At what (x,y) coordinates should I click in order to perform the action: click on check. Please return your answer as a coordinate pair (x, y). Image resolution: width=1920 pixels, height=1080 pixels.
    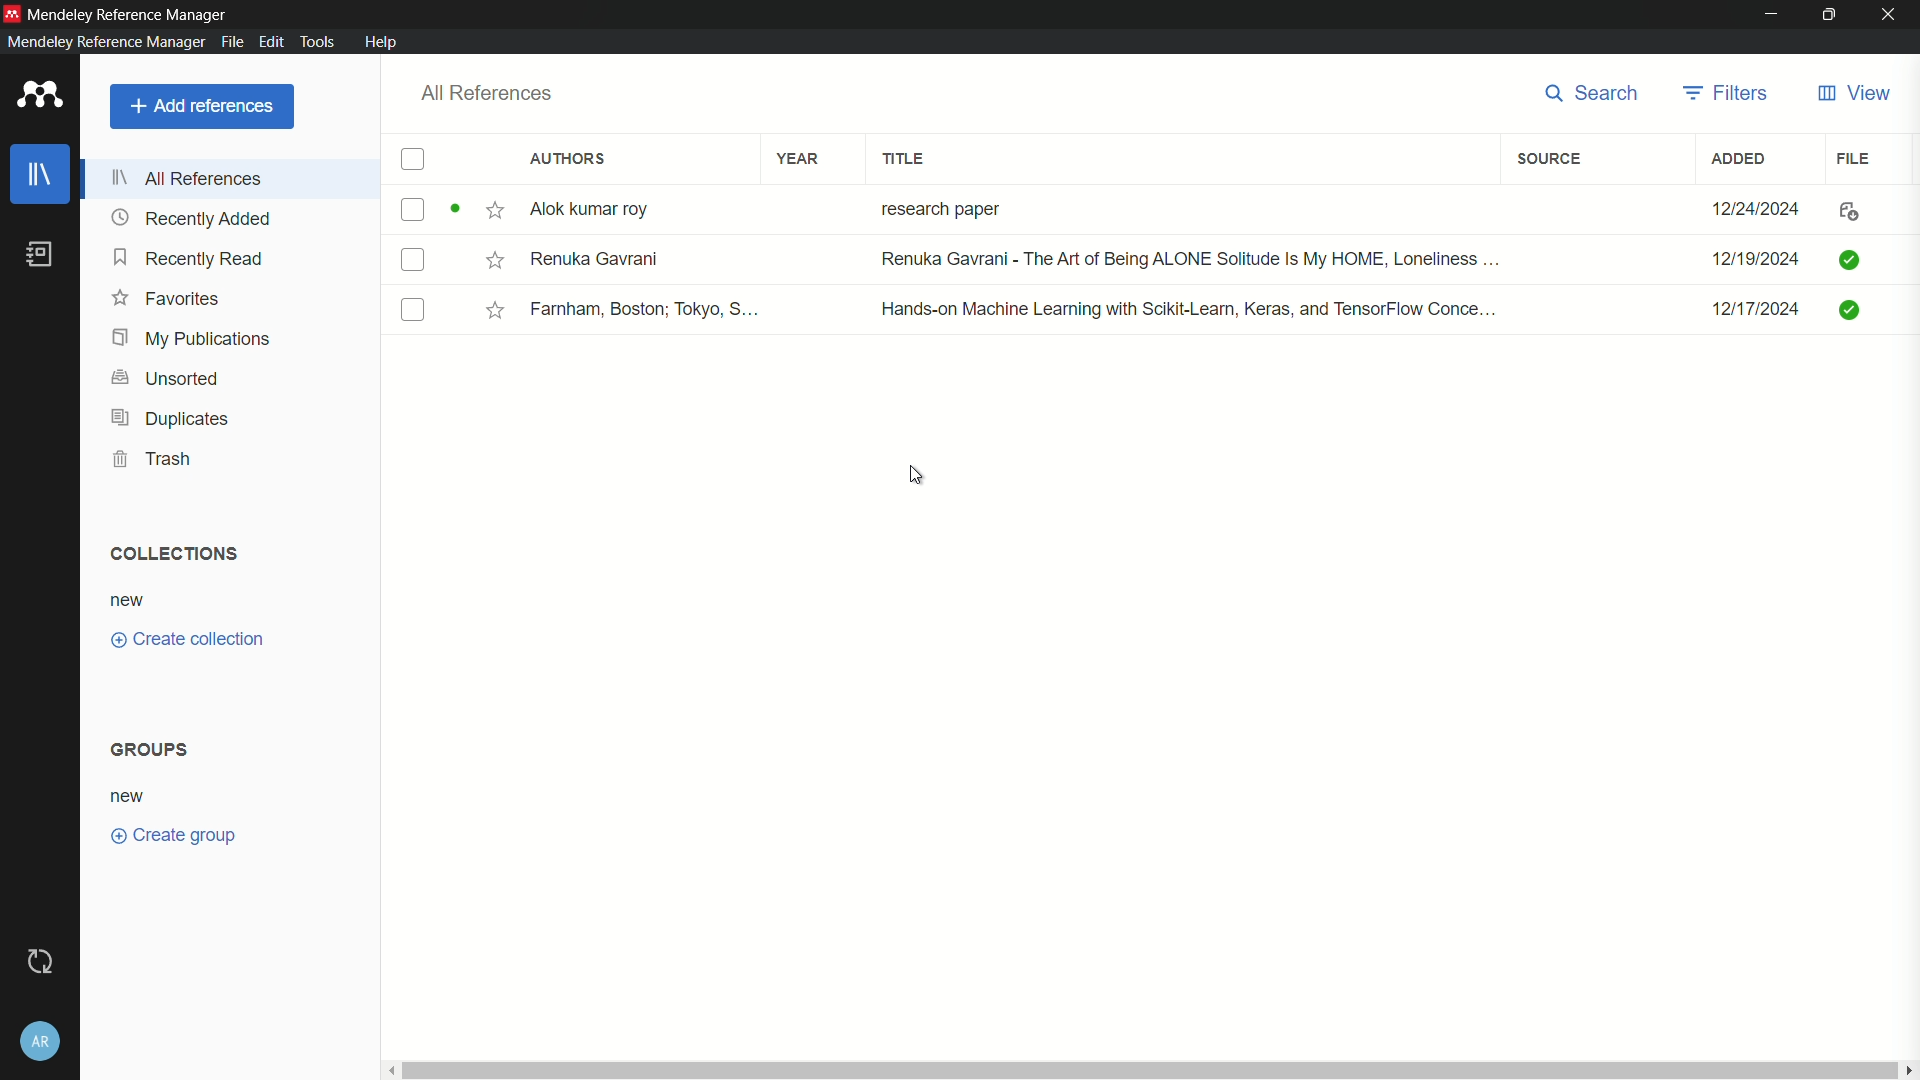
    Looking at the image, I should click on (413, 310).